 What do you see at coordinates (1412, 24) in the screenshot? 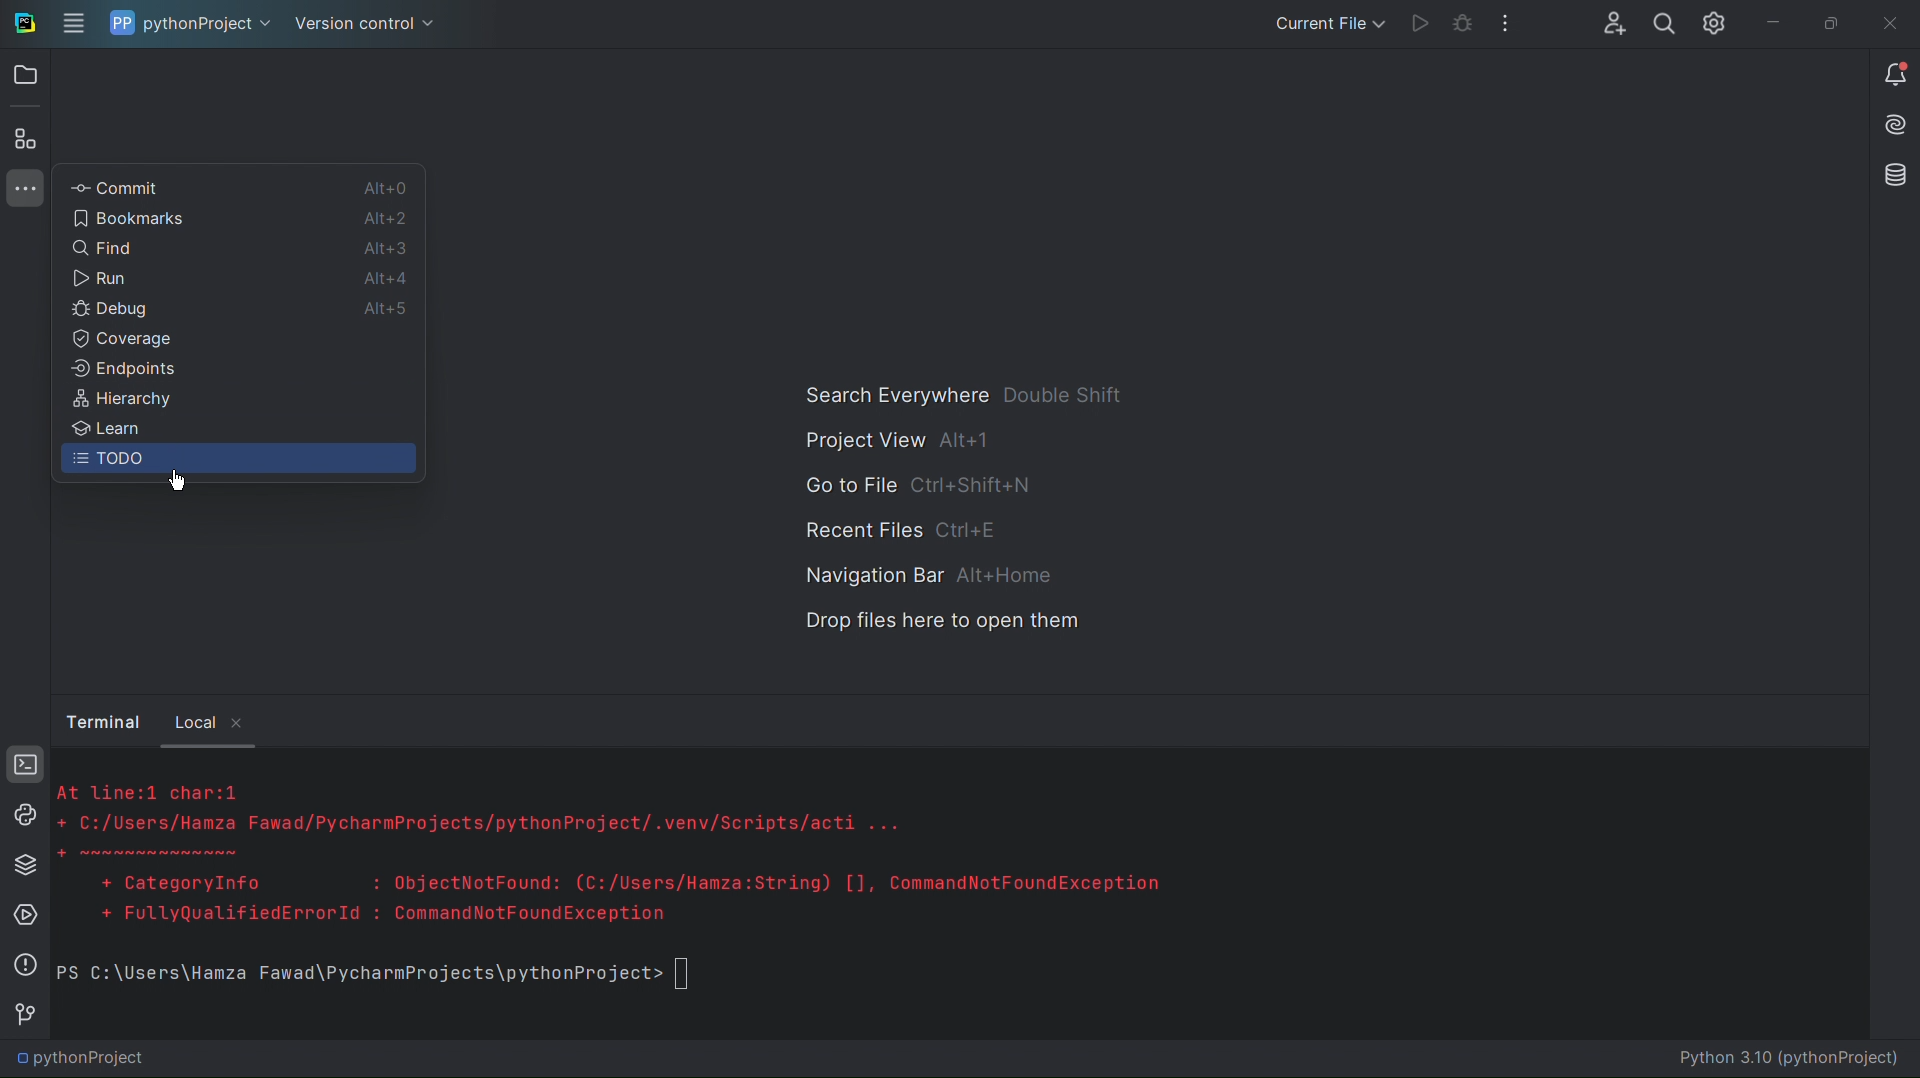
I see `Run ` at bounding box center [1412, 24].